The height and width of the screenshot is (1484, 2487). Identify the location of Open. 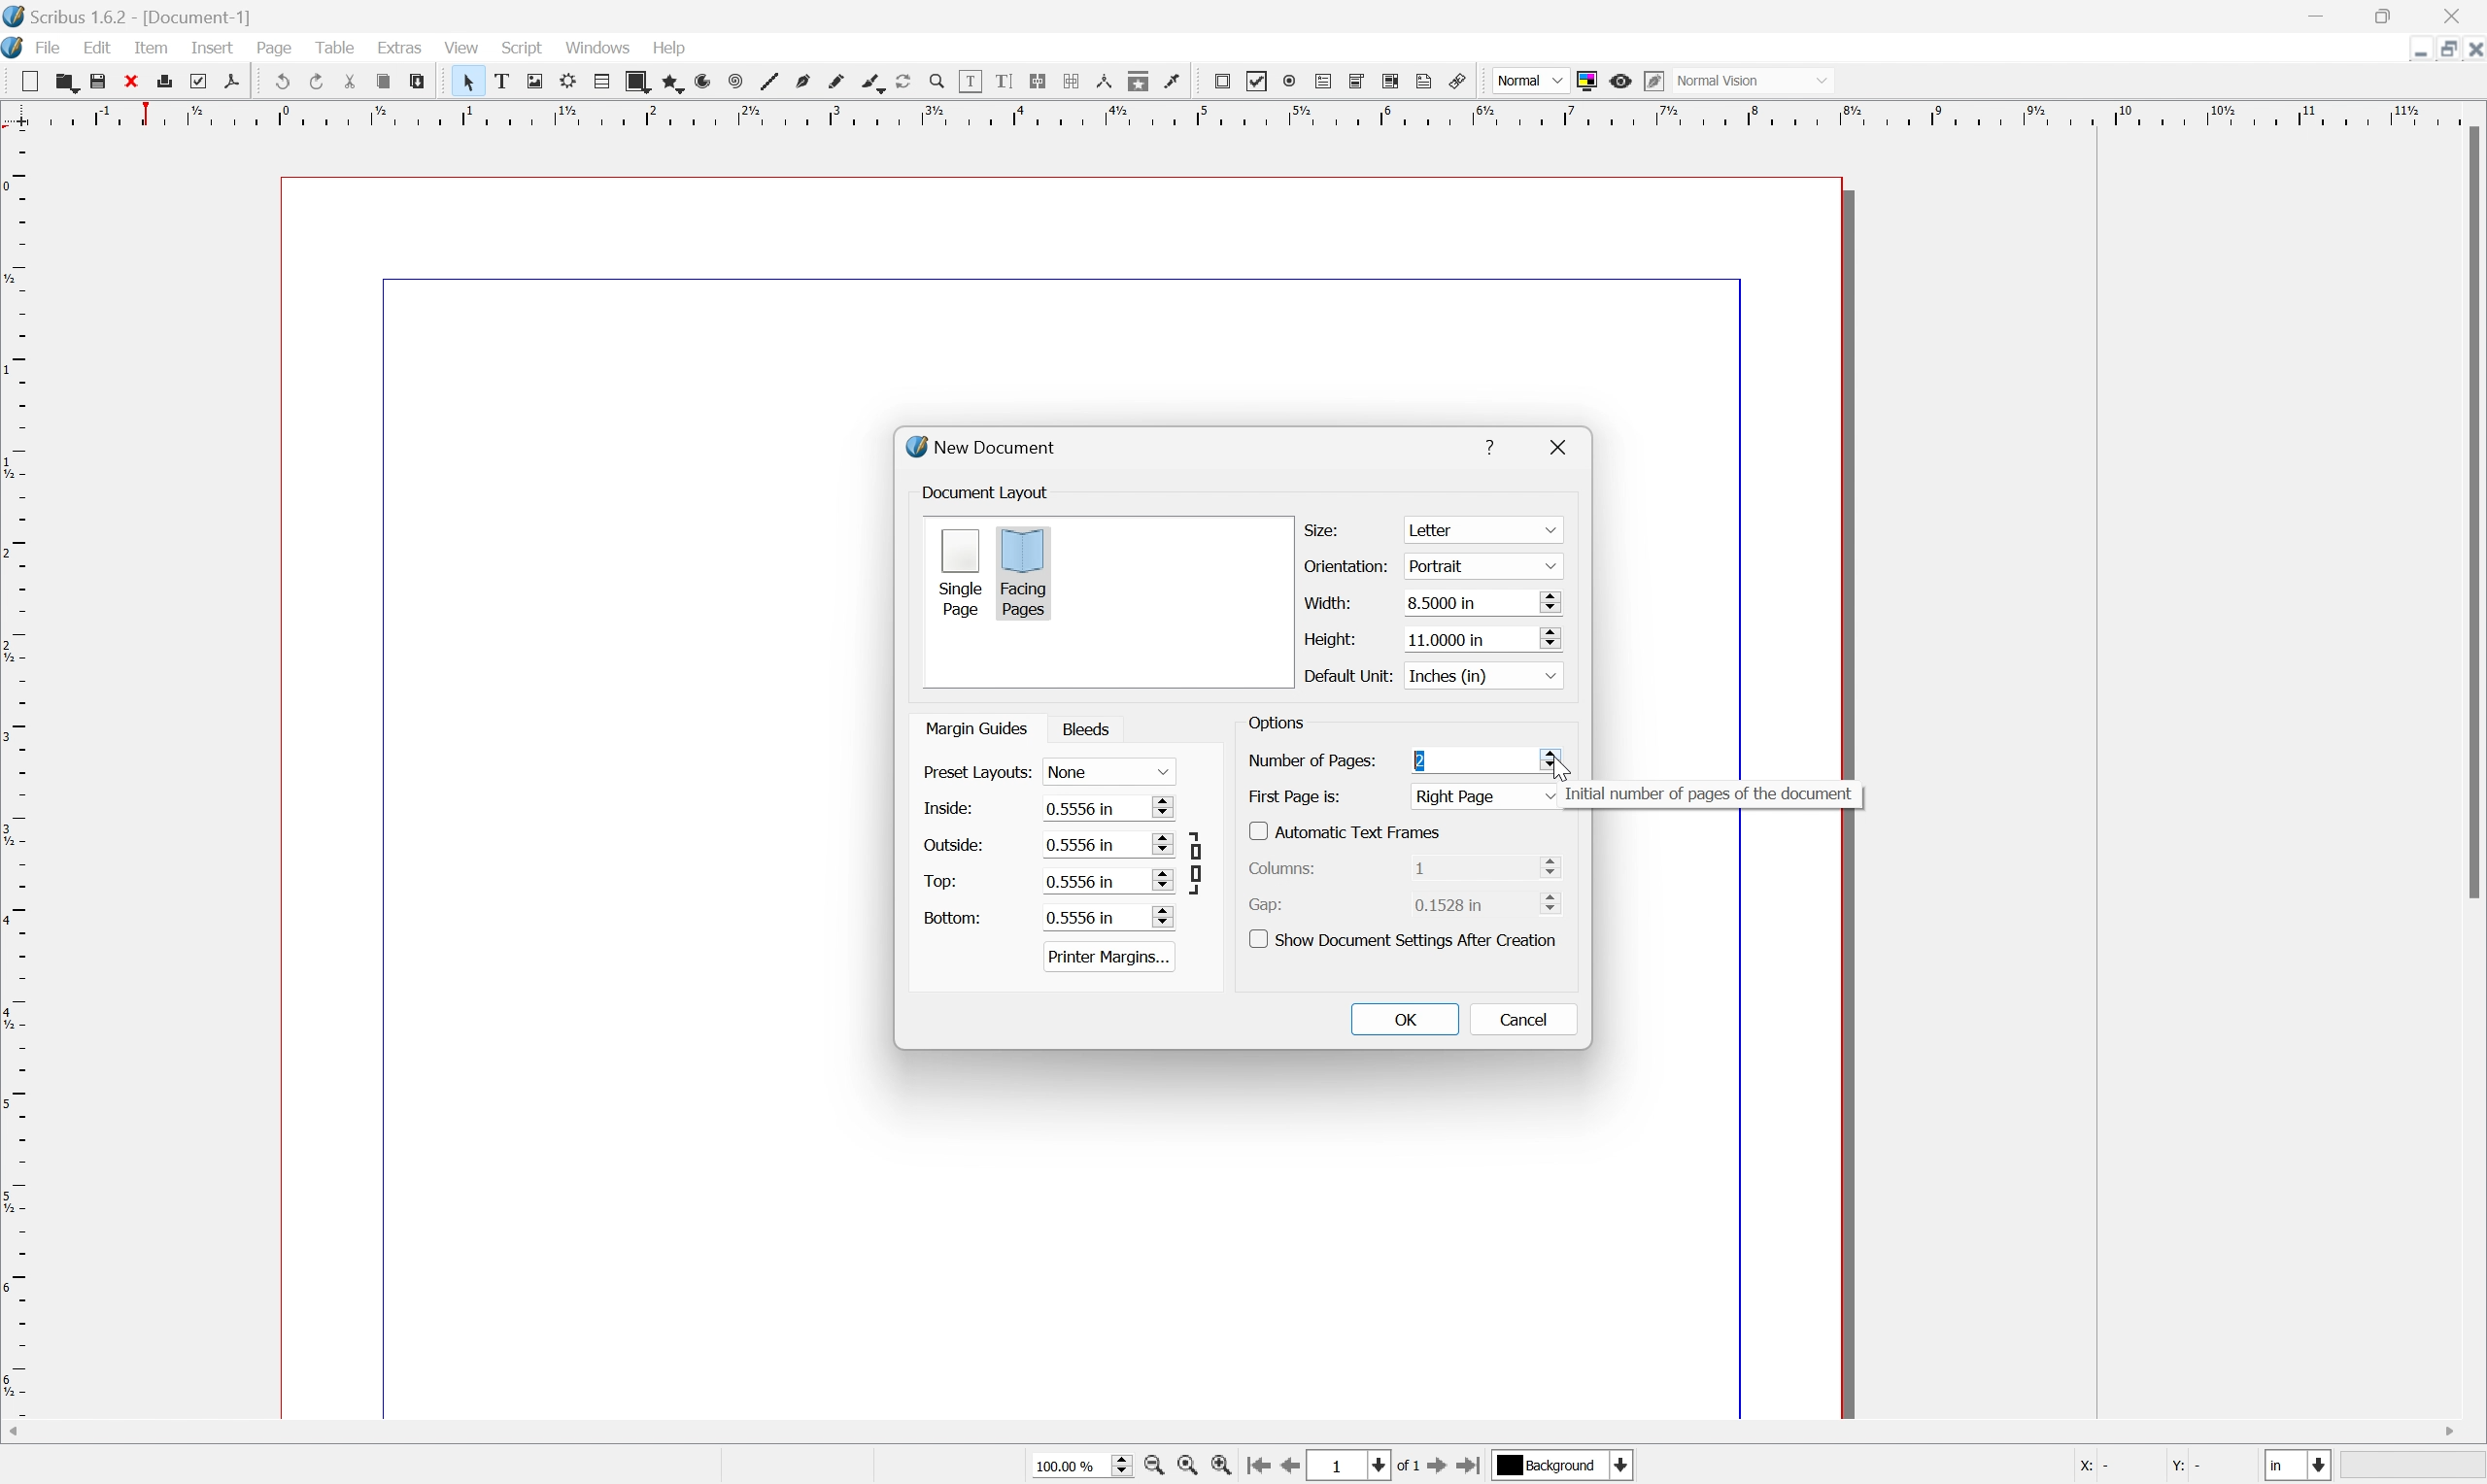
(67, 83).